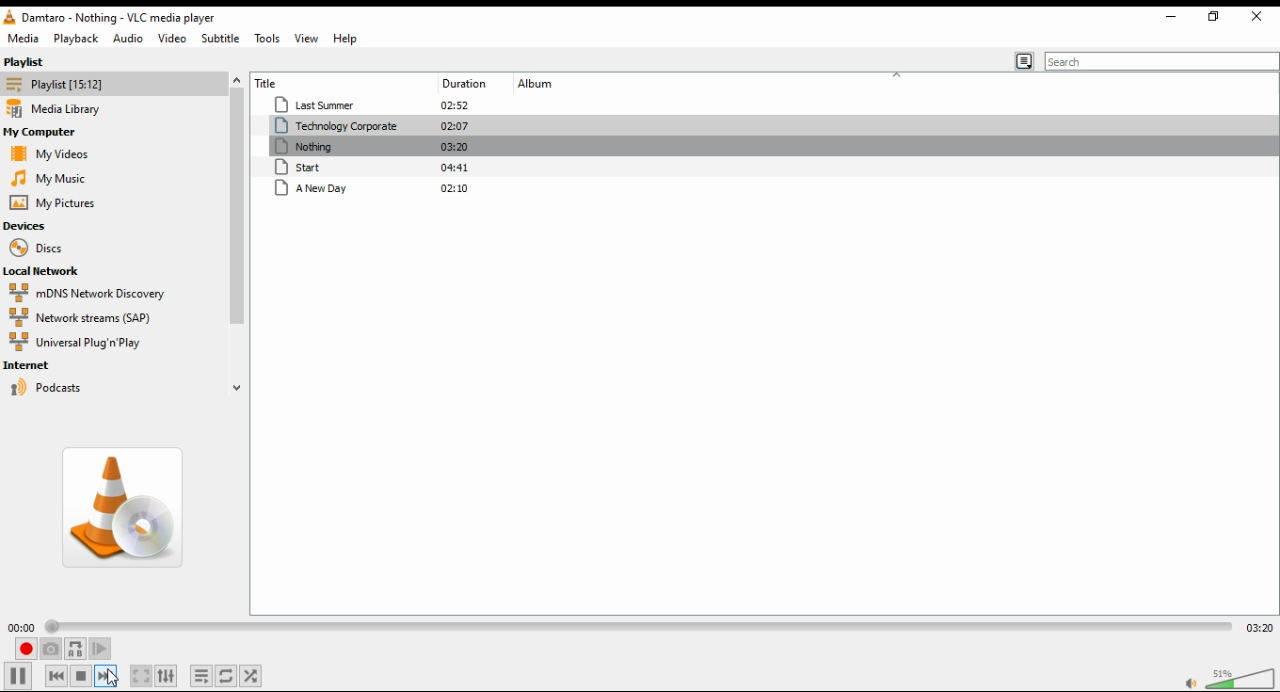 The image size is (1280, 692). I want to click on minimize, so click(1171, 19).